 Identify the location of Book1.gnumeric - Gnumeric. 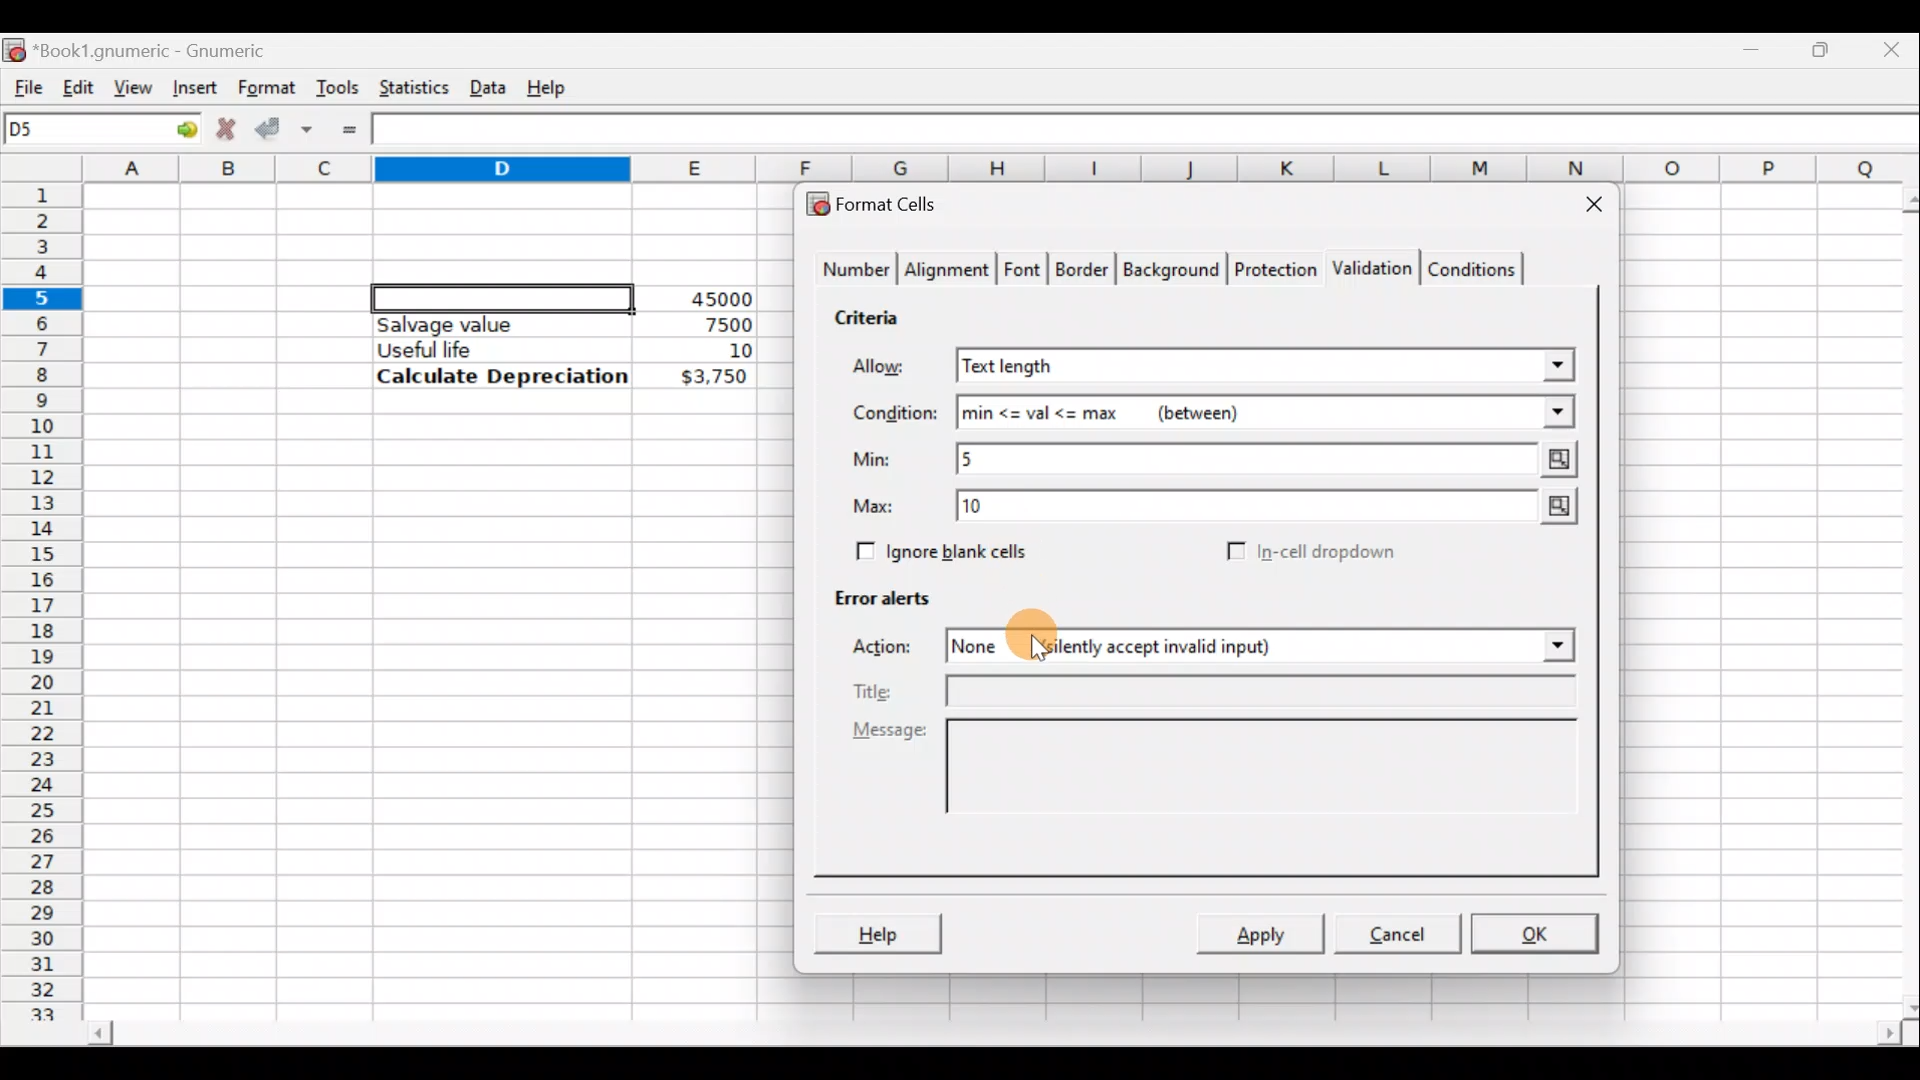
(164, 49).